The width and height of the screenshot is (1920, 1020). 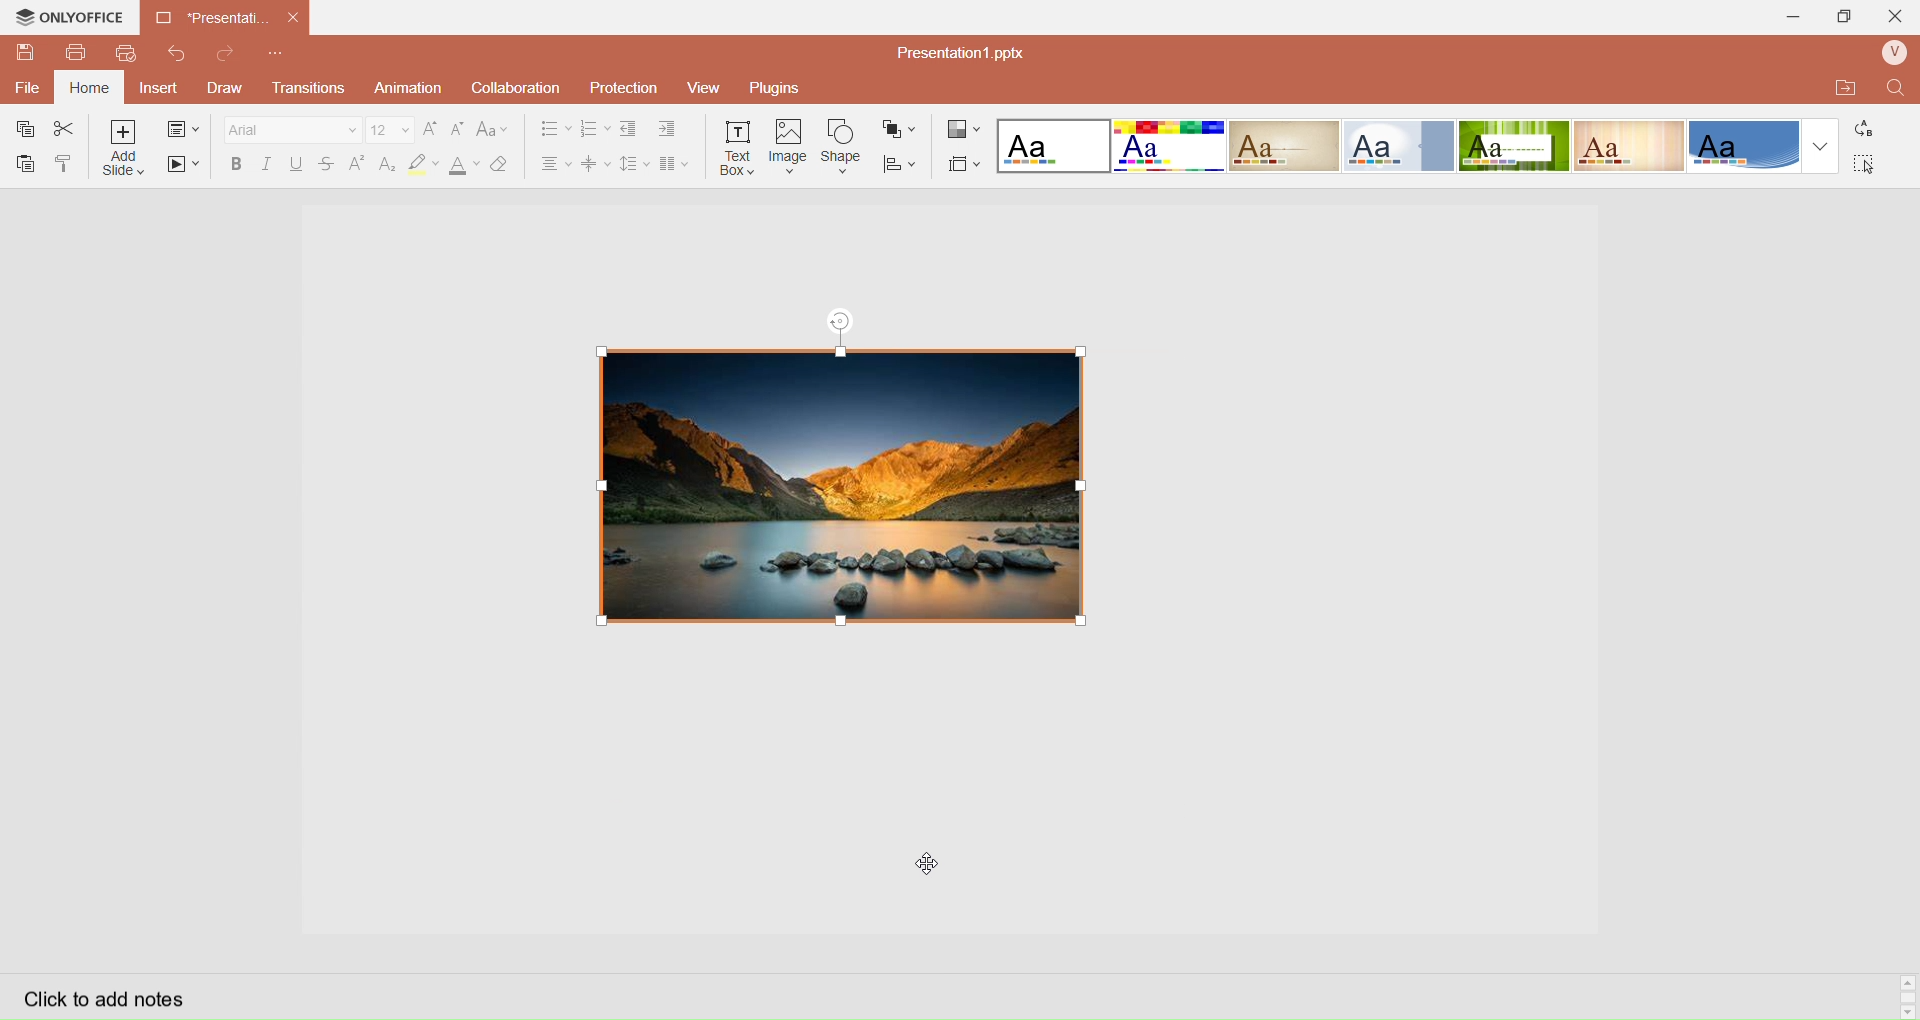 What do you see at coordinates (849, 484) in the screenshot?
I see `re sized image` at bounding box center [849, 484].